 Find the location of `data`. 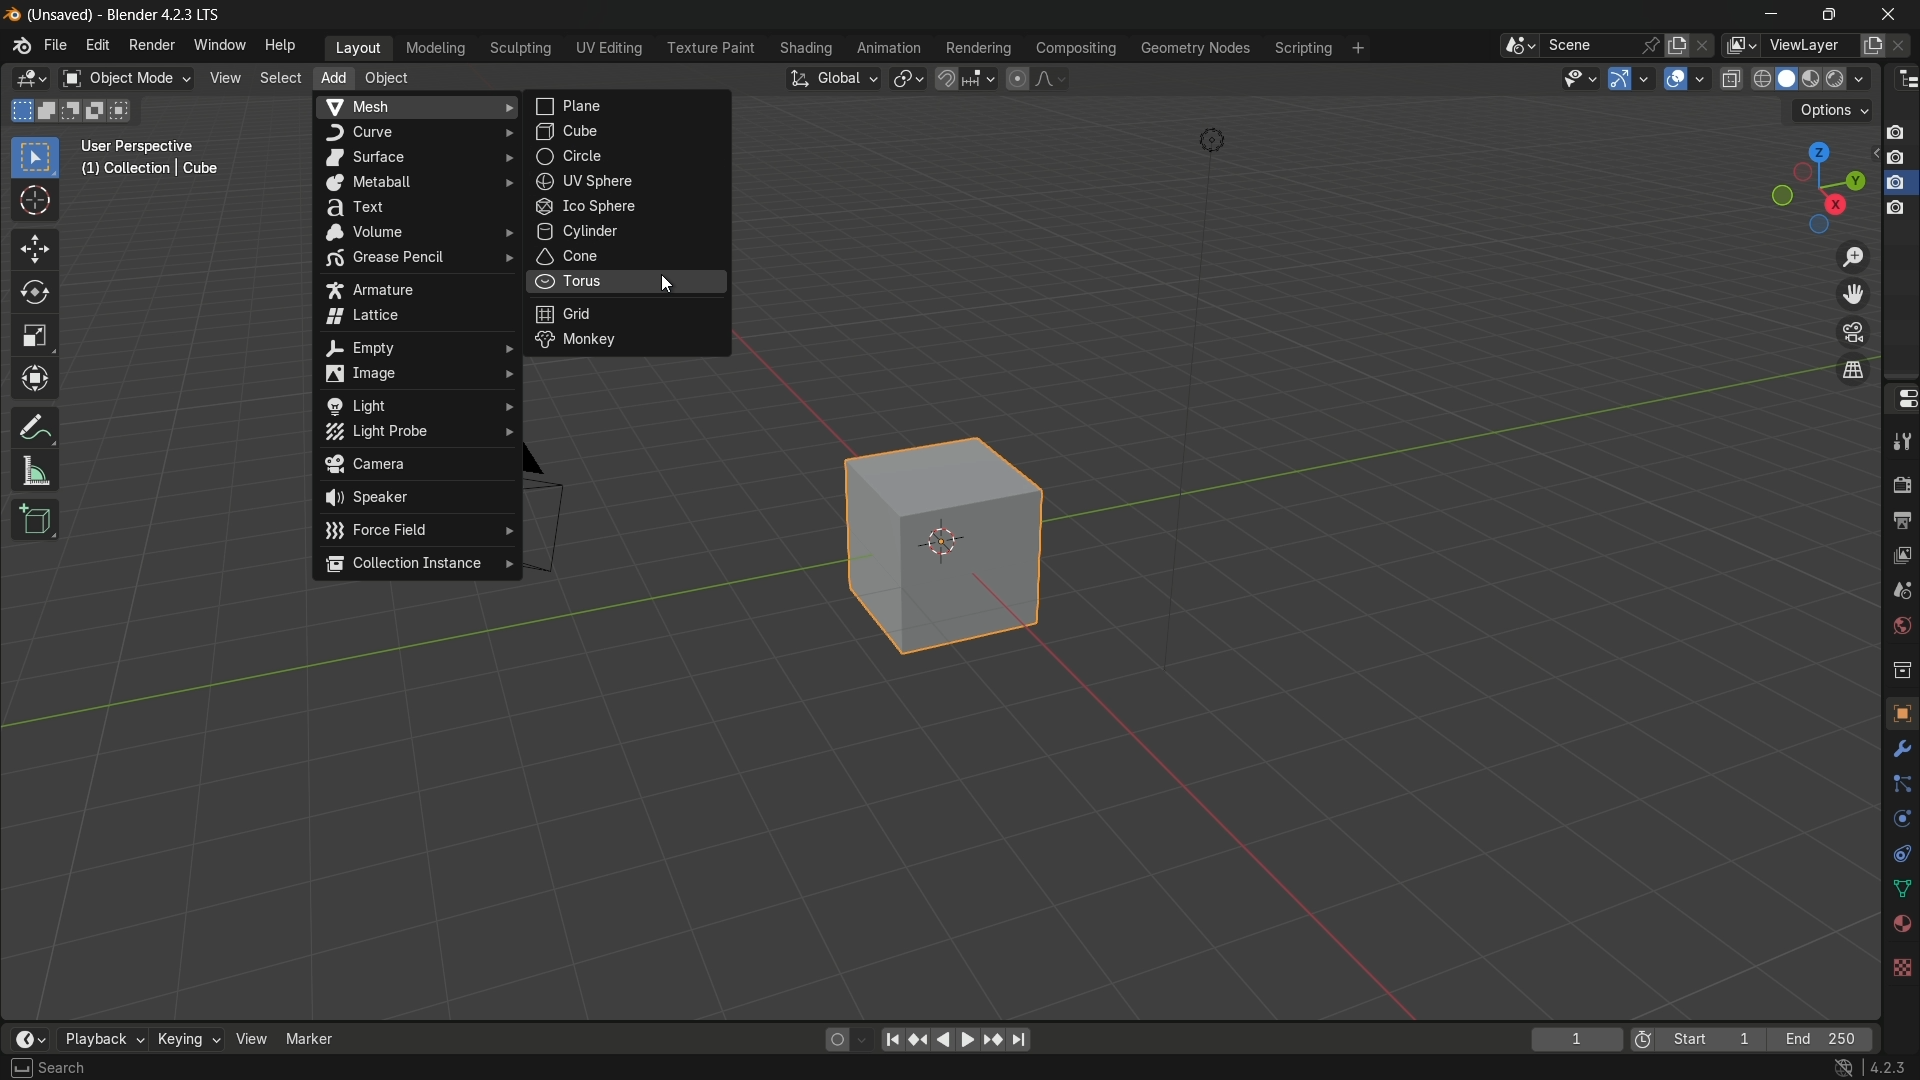

data is located at coordinates (1898, 890).